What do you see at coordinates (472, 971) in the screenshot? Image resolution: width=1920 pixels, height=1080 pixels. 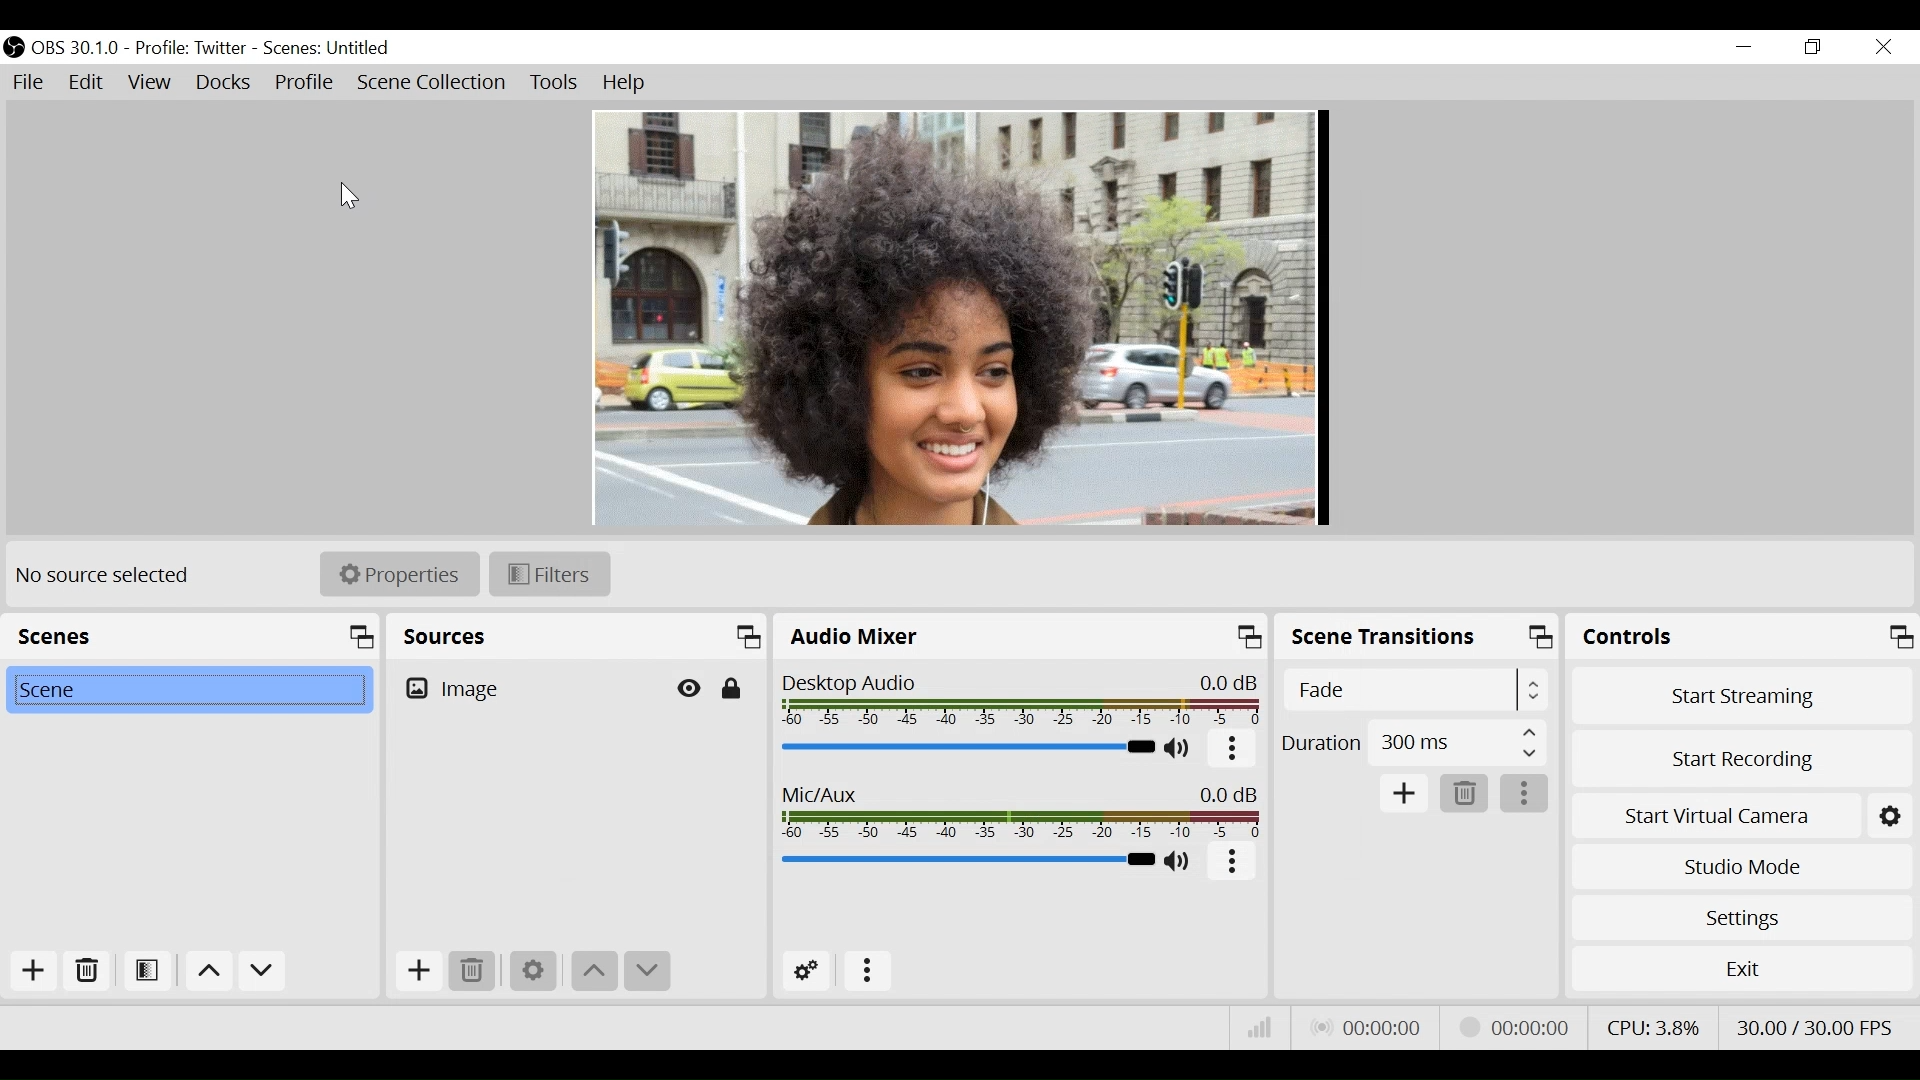 I see `Delete` at bounding box center [472, 971].